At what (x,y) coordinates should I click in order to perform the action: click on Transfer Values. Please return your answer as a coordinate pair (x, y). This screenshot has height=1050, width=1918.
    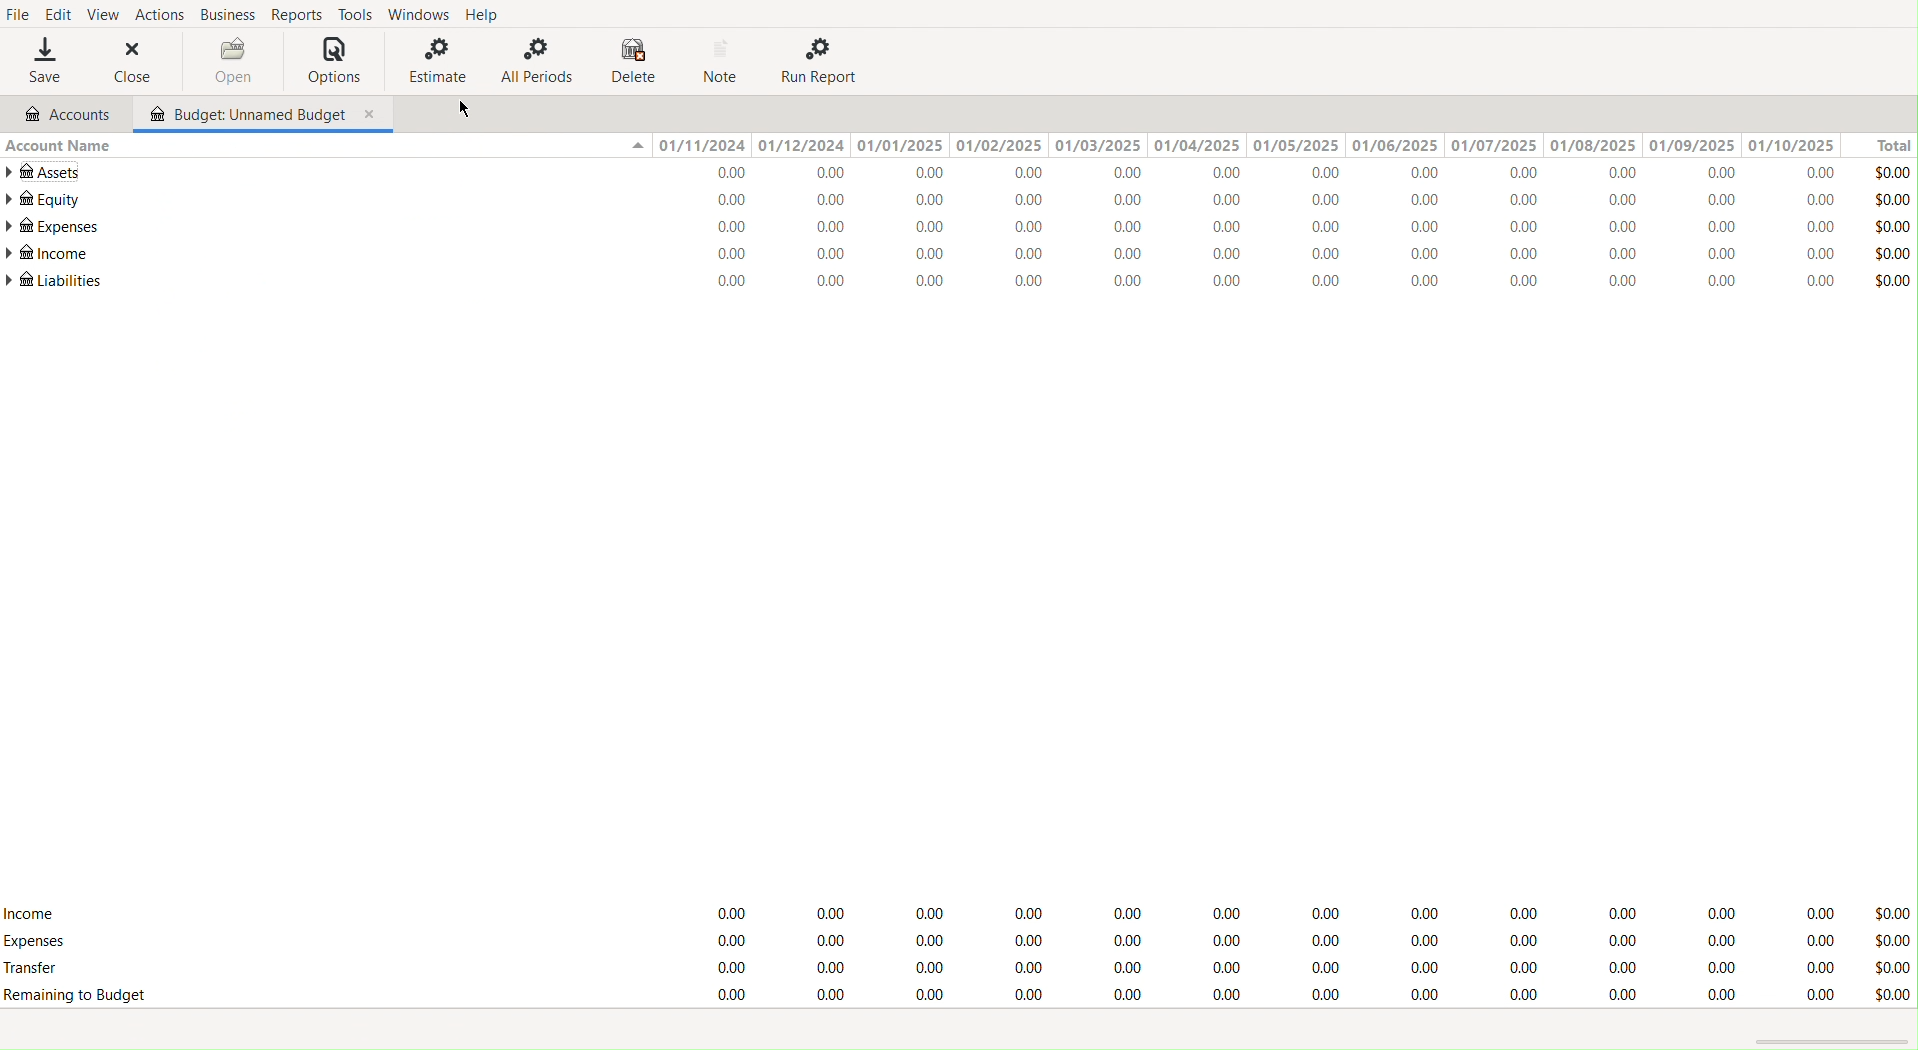
    Looking at the image, I should click on (1263, 969).